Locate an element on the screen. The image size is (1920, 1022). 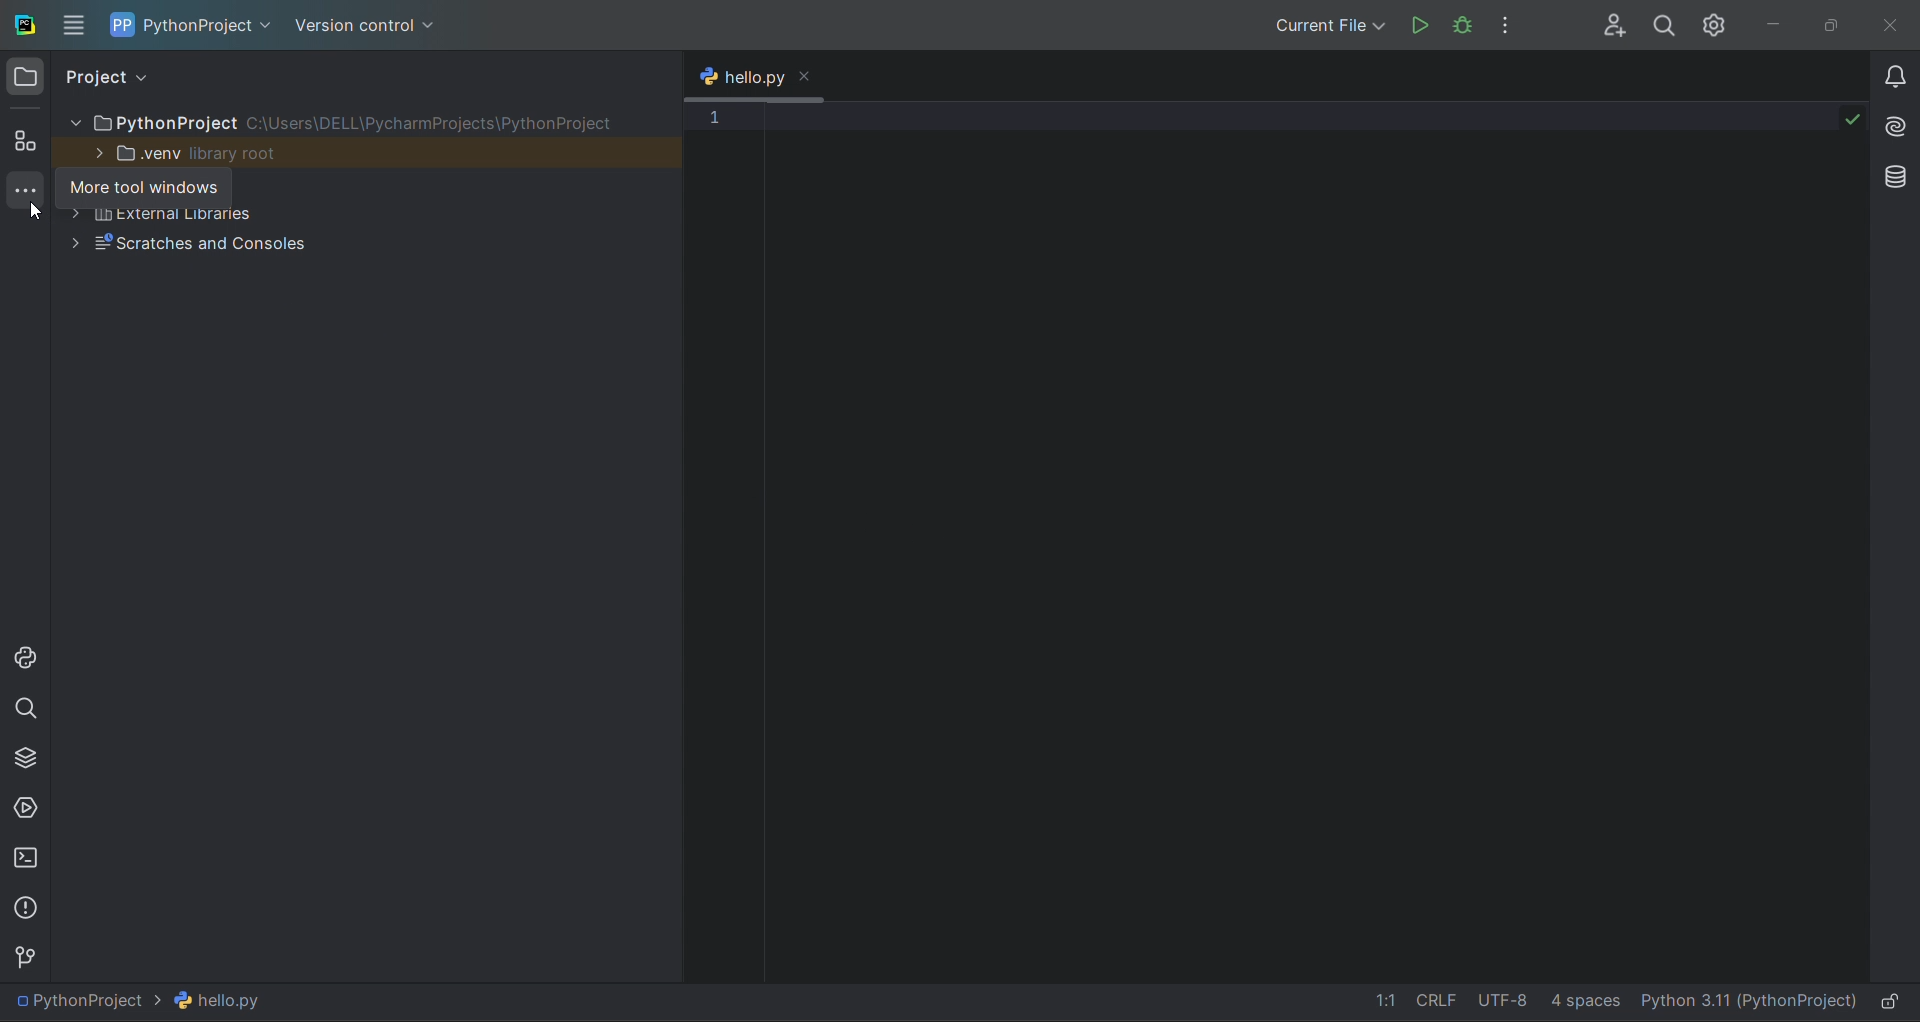
More tool windows is located at coordinates (144, 188).